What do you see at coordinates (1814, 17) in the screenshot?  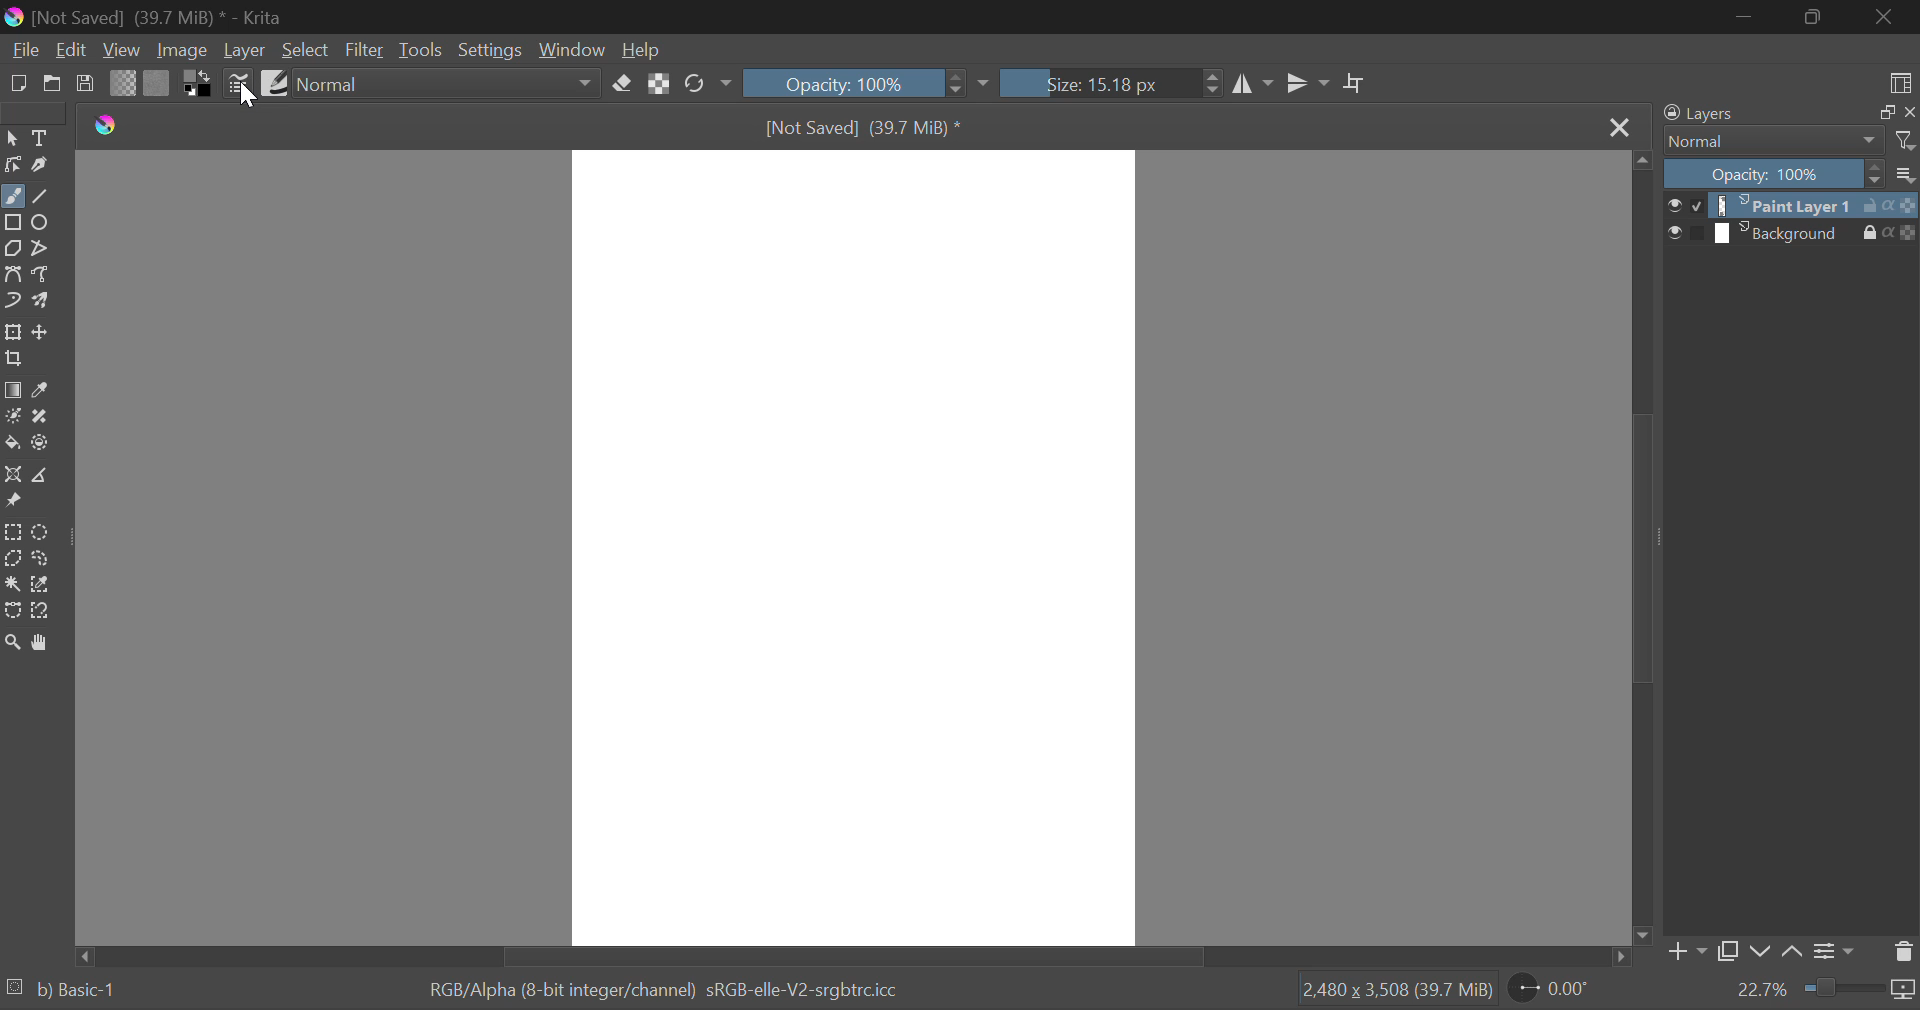 I see `Minimize` at bounding box center [1814, 17].